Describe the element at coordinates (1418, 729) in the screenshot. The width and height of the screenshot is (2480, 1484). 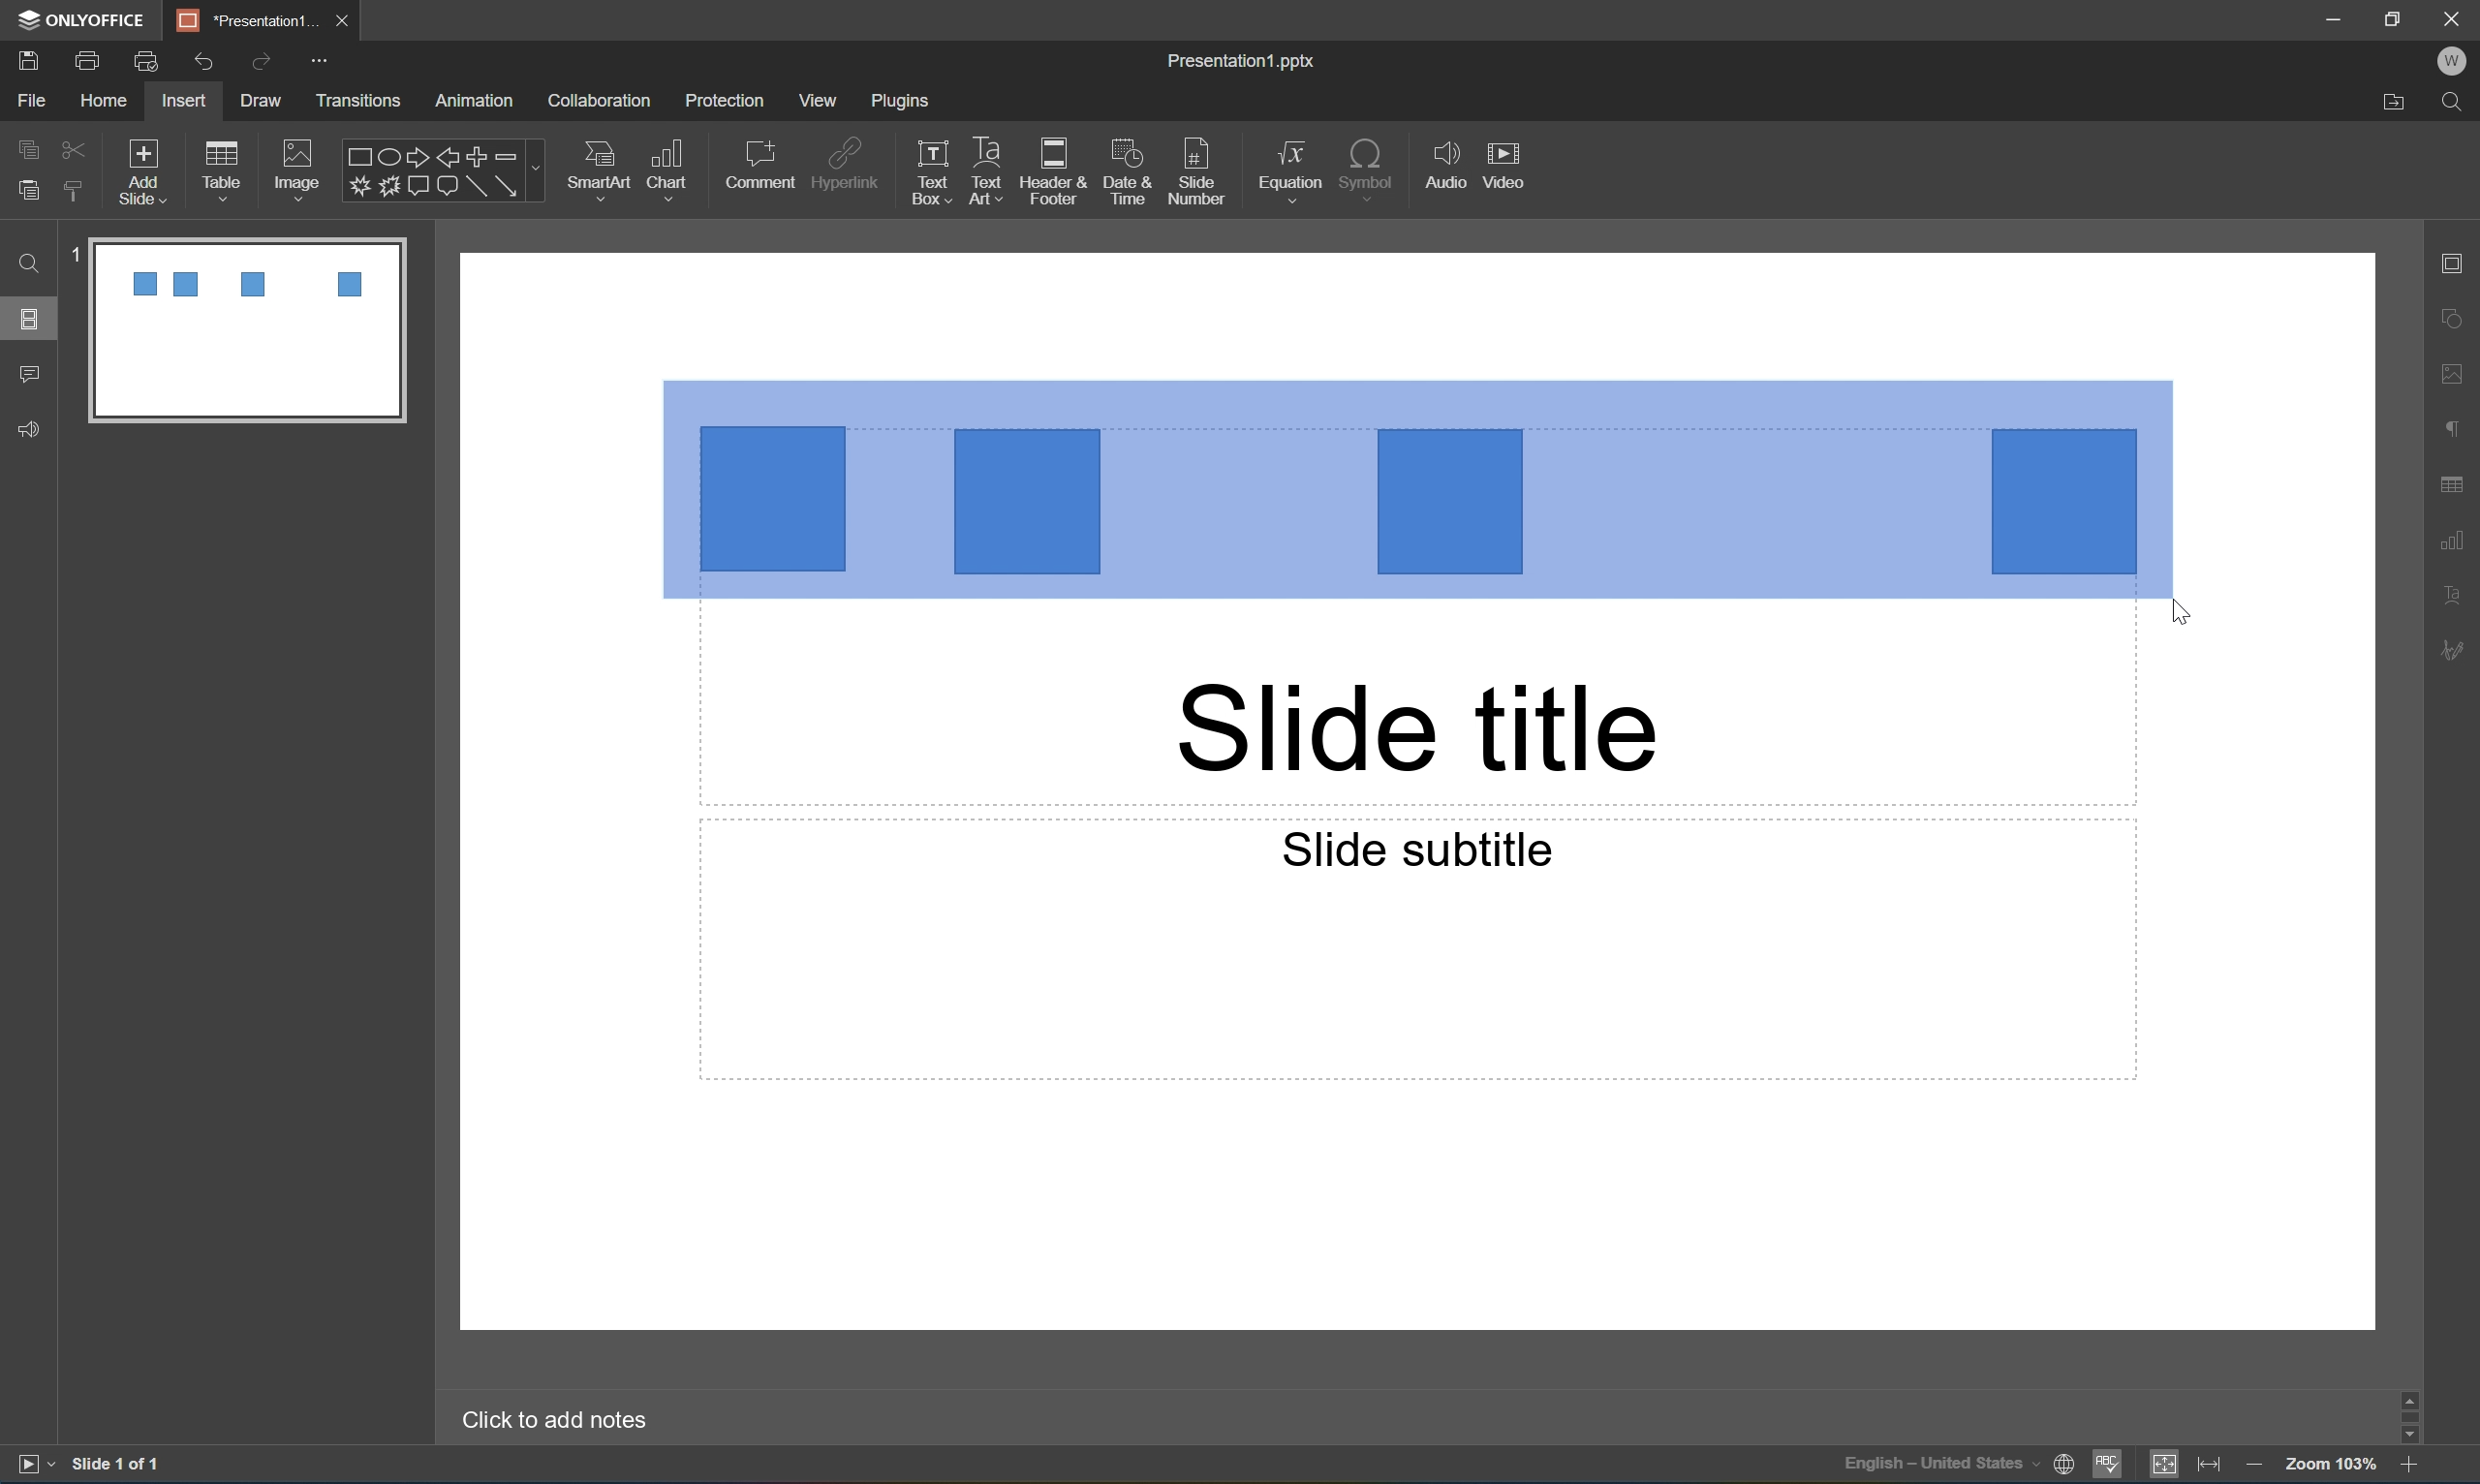
I see `slide title` at that location.